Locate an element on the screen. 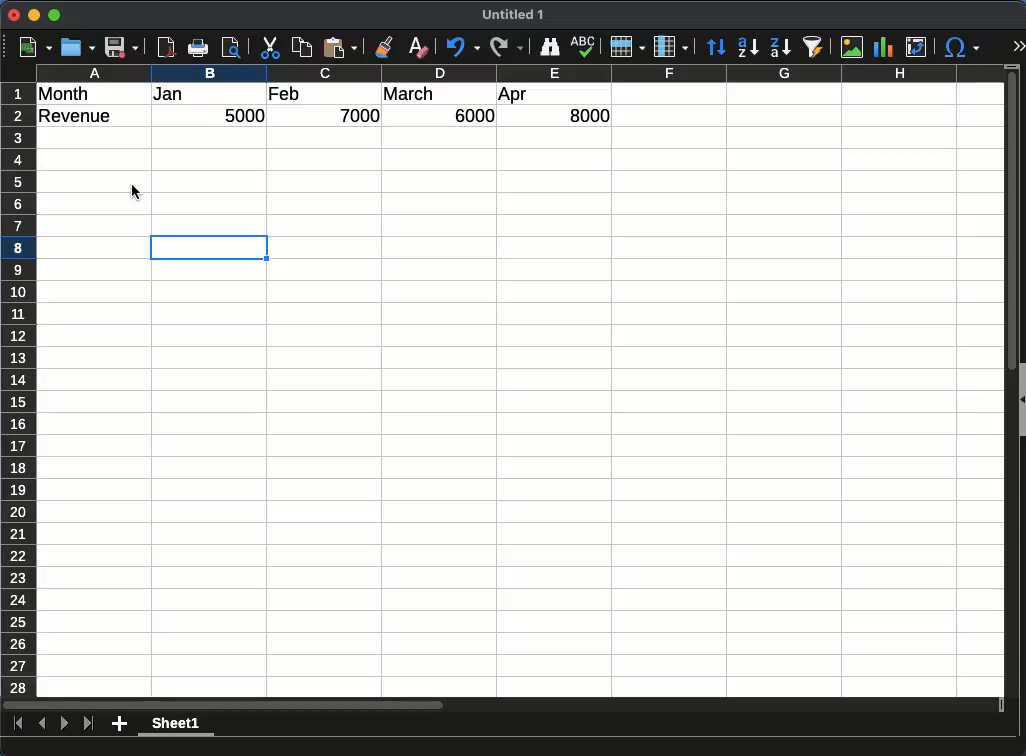 The height and width of the screenshot is (756, 1026). 5000 is located at coordinates (244, 115).